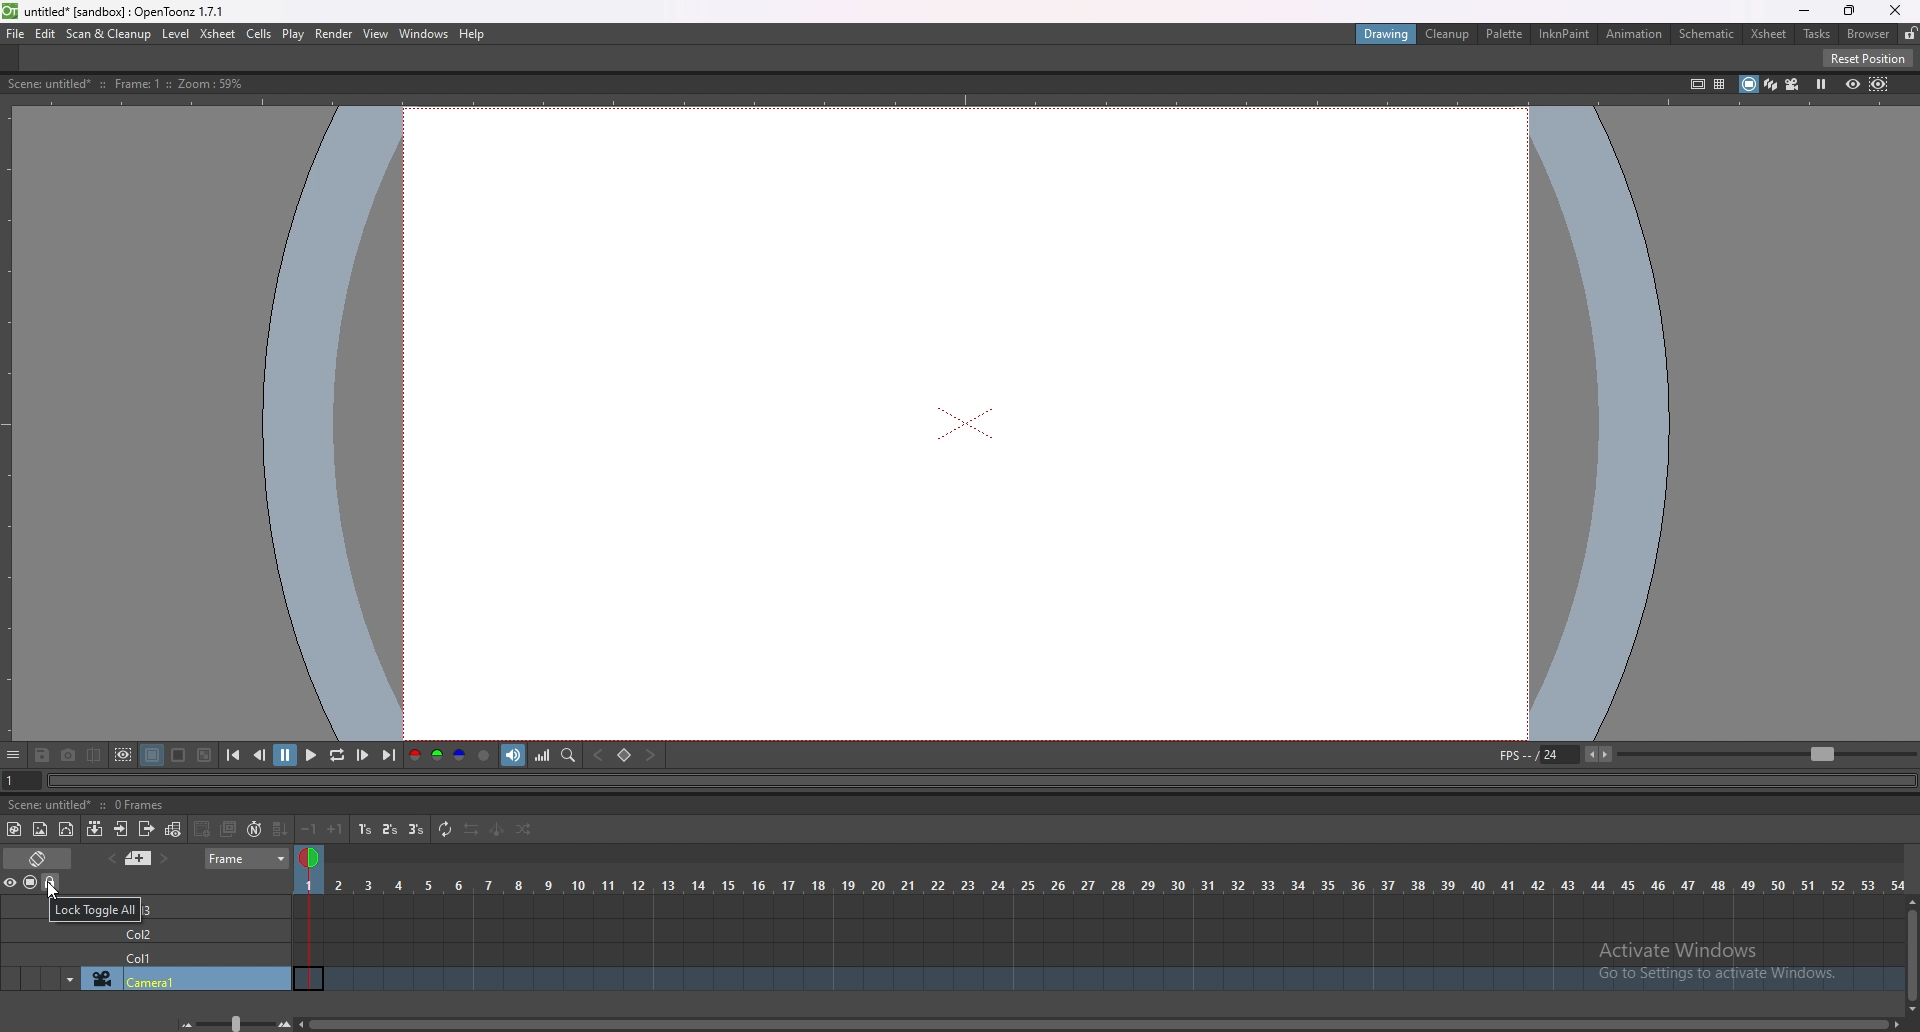 The height and width of the screenshot is (1032, 1920). I want to click on browser, so click(1868, 33).